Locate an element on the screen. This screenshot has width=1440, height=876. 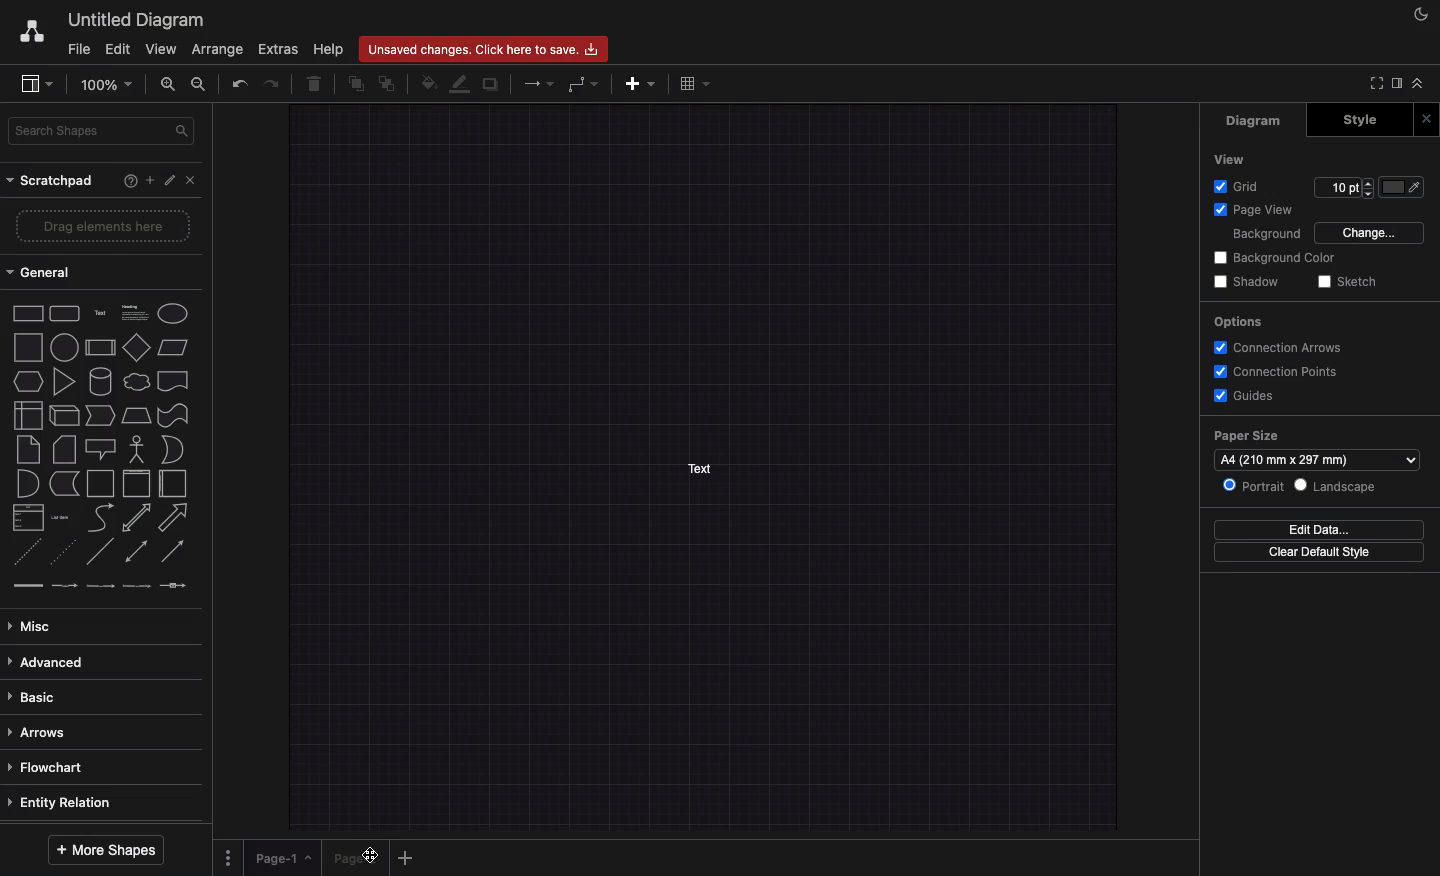
File is located at coordinates (80, 50).